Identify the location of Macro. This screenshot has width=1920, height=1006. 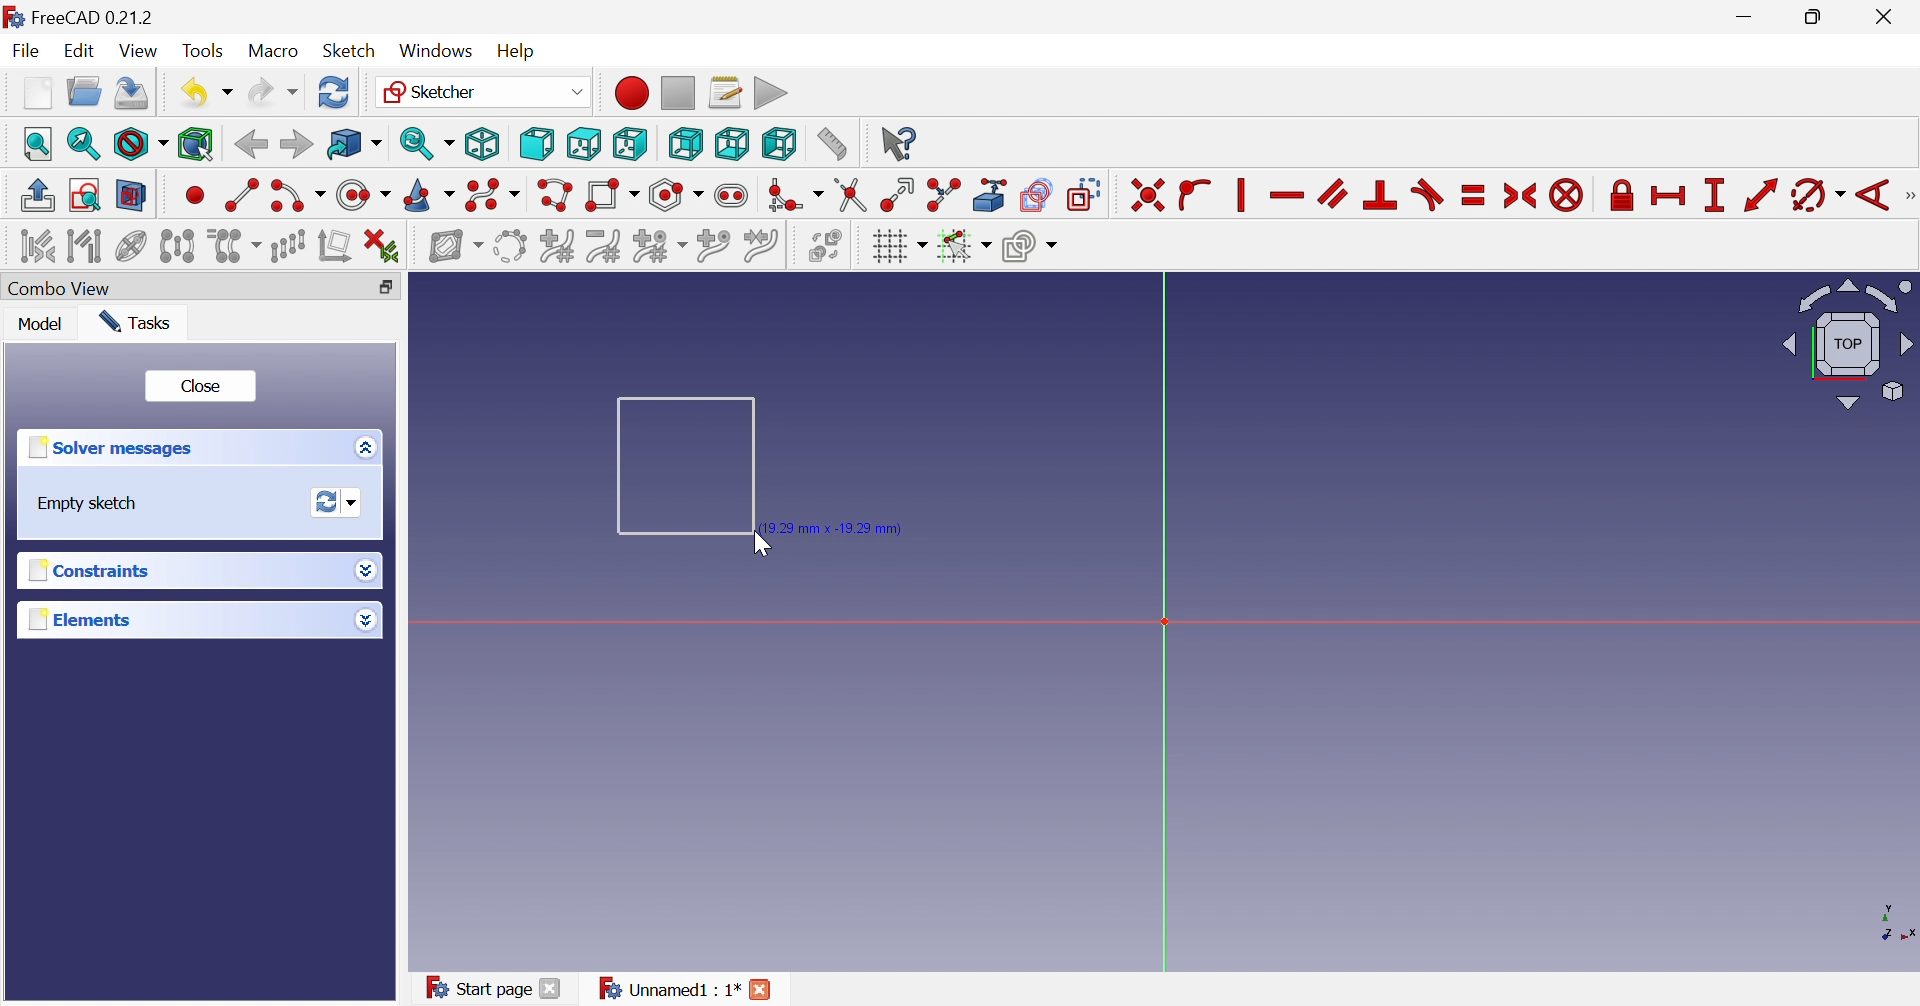
(272, 52).